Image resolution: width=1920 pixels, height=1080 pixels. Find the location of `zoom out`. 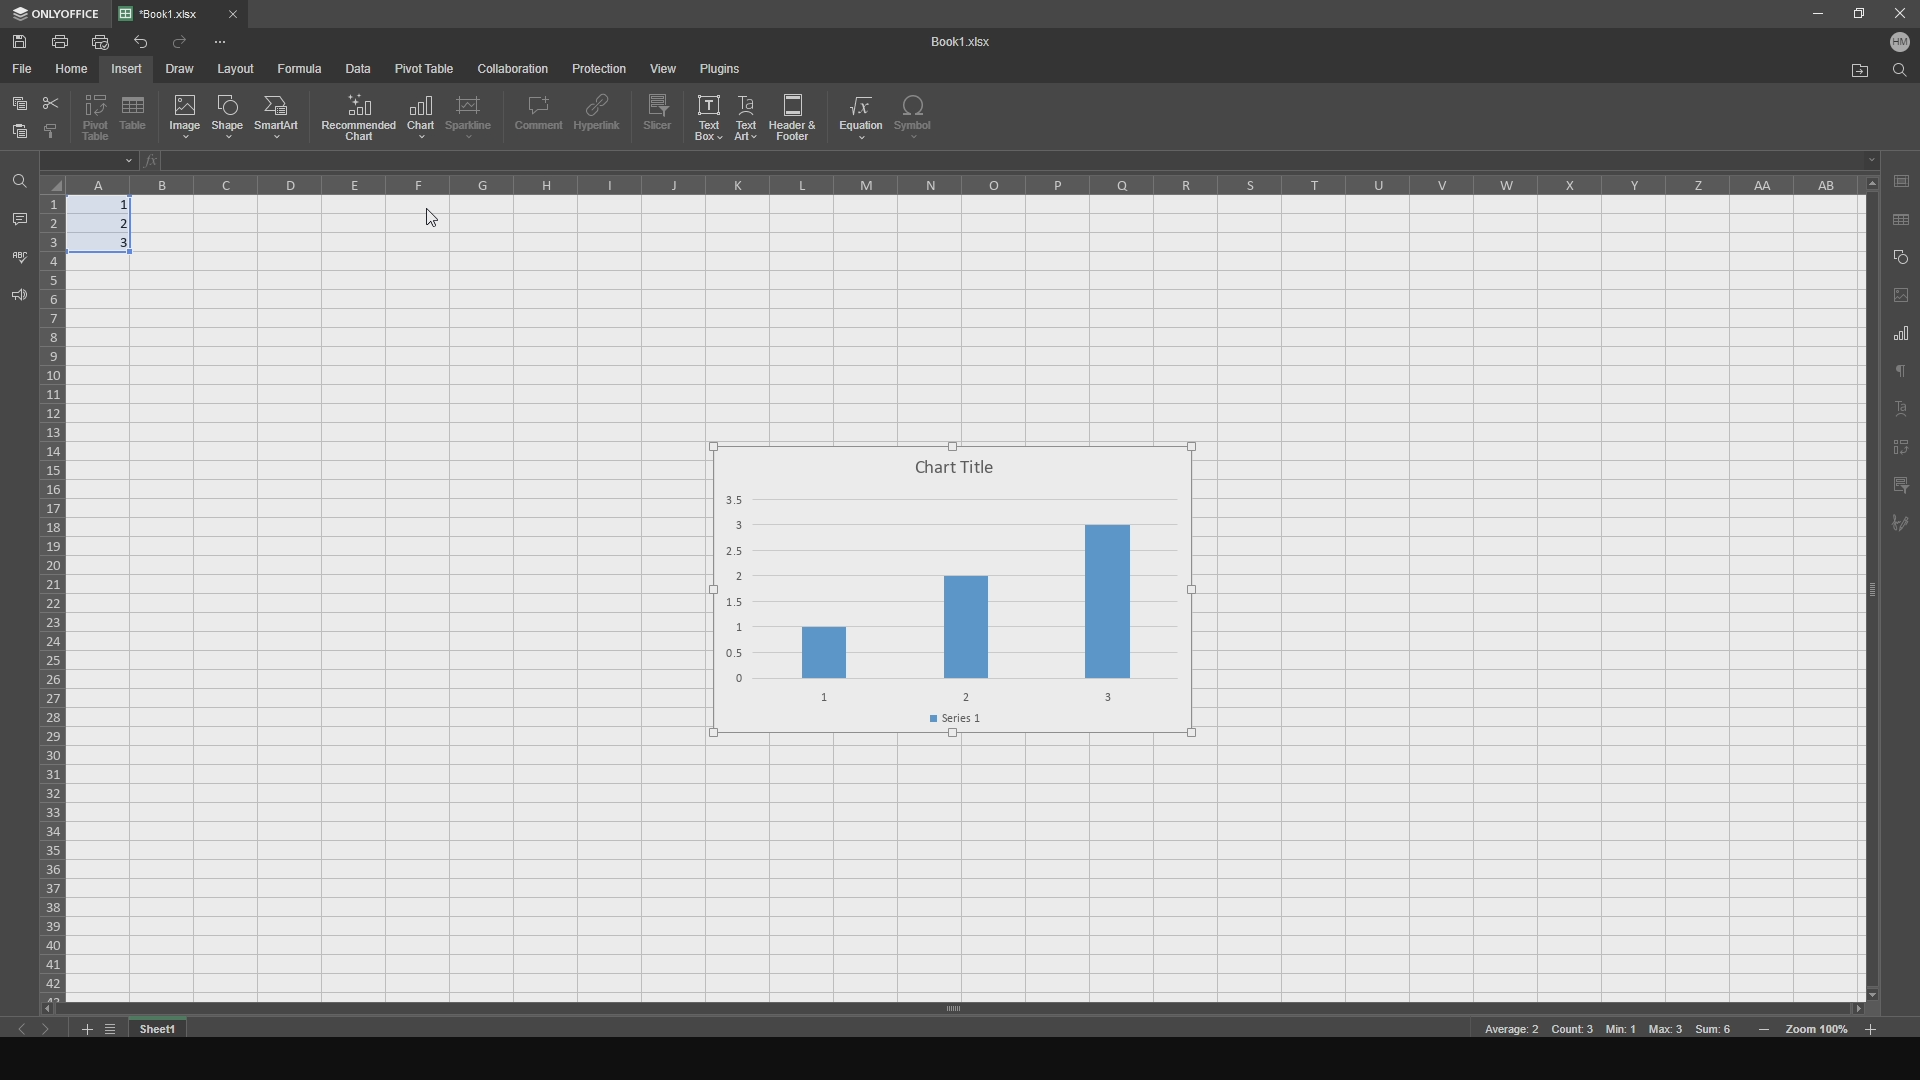

zoom out is located at coordinates (1873, 1027).